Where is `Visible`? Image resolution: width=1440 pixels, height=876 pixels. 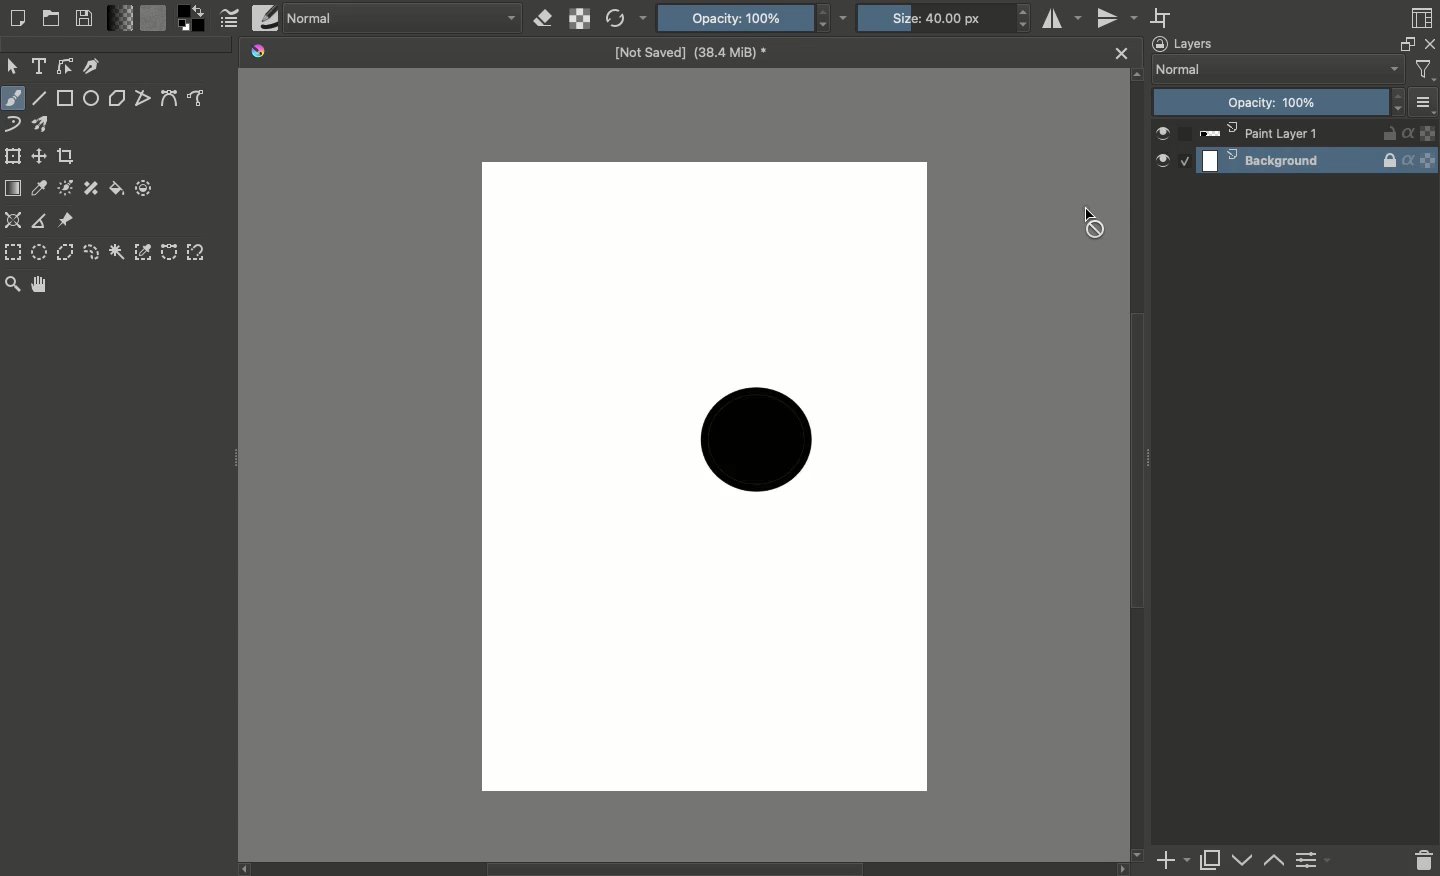 Visible is located at coordinates (1167, 162).